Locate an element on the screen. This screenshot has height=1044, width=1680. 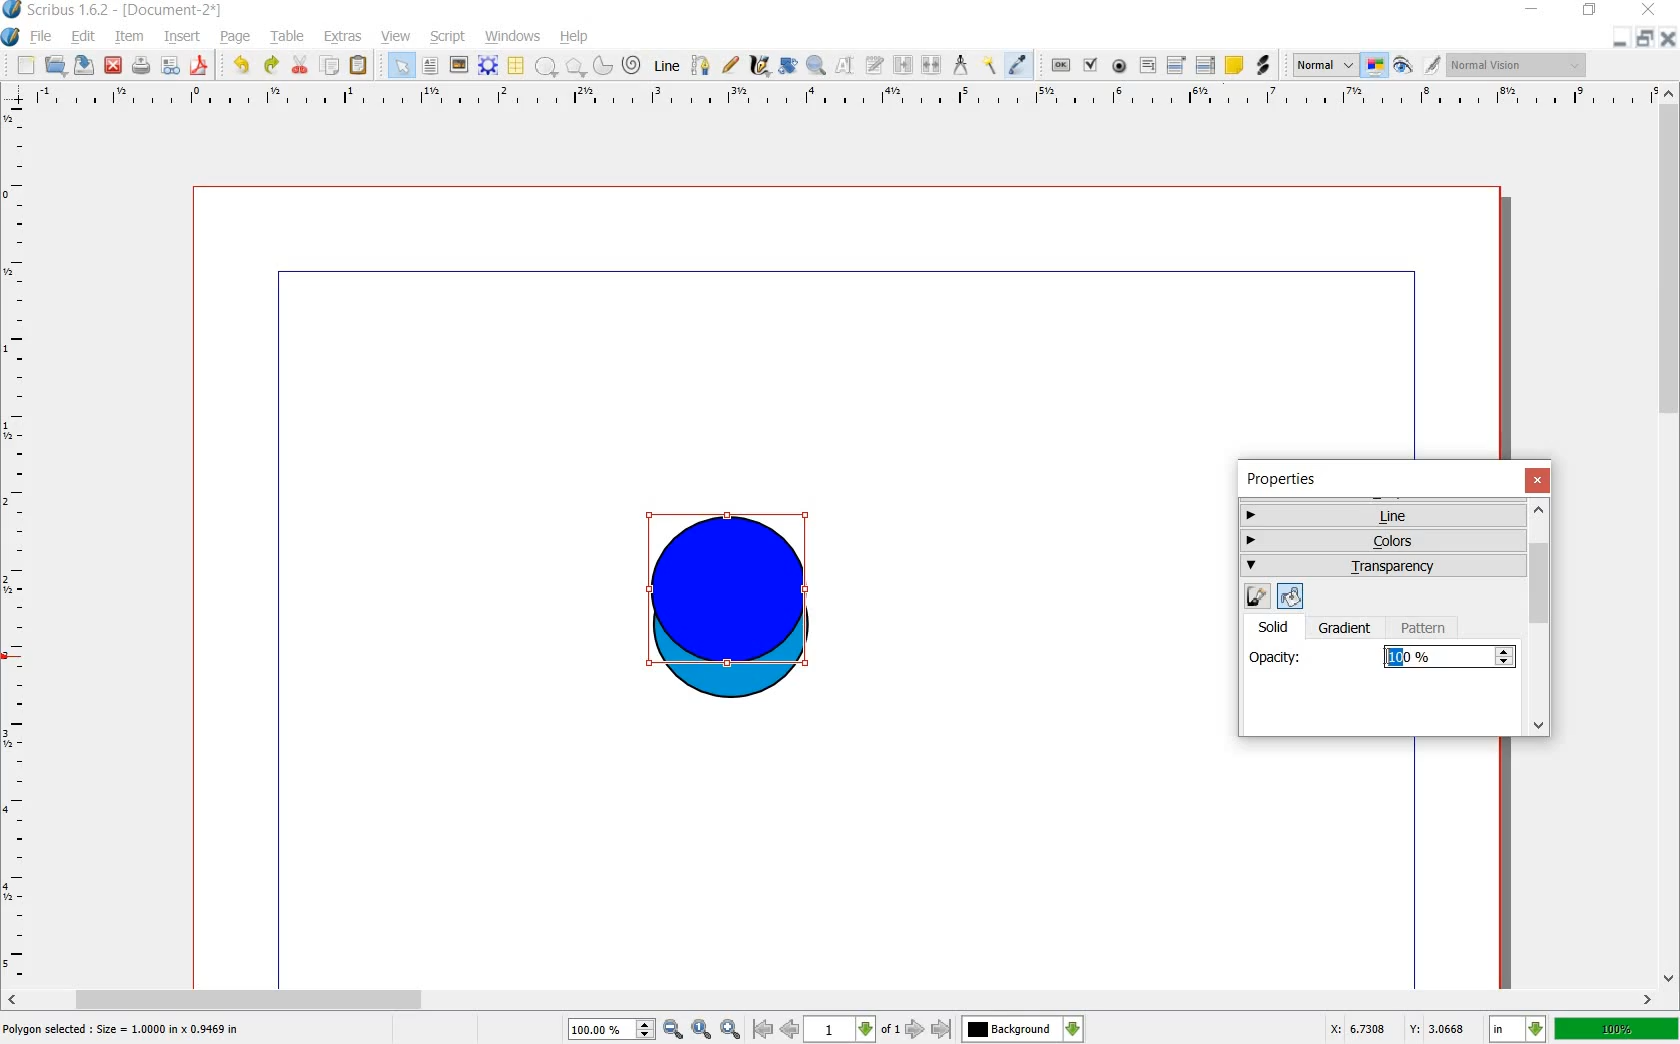
unlink text frames is located at coordinates (934, 66).